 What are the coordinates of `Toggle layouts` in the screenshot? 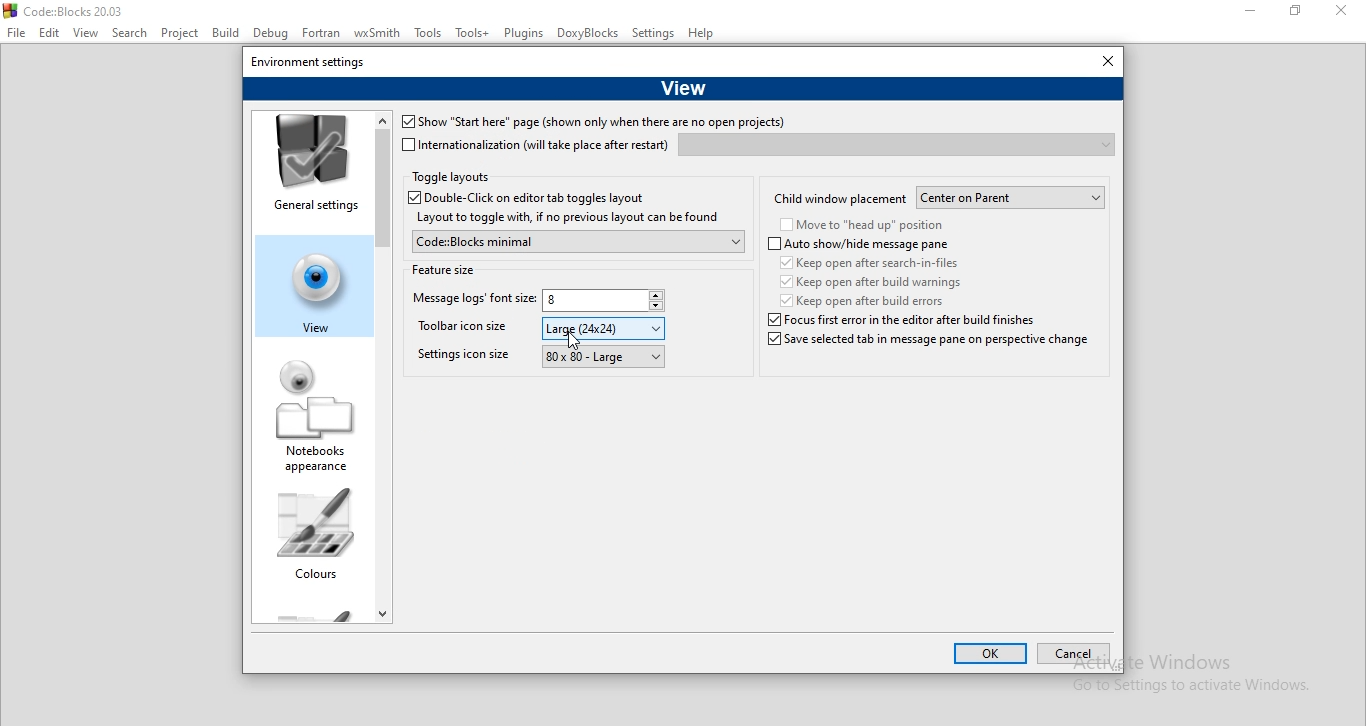 It's located at (451, 178).